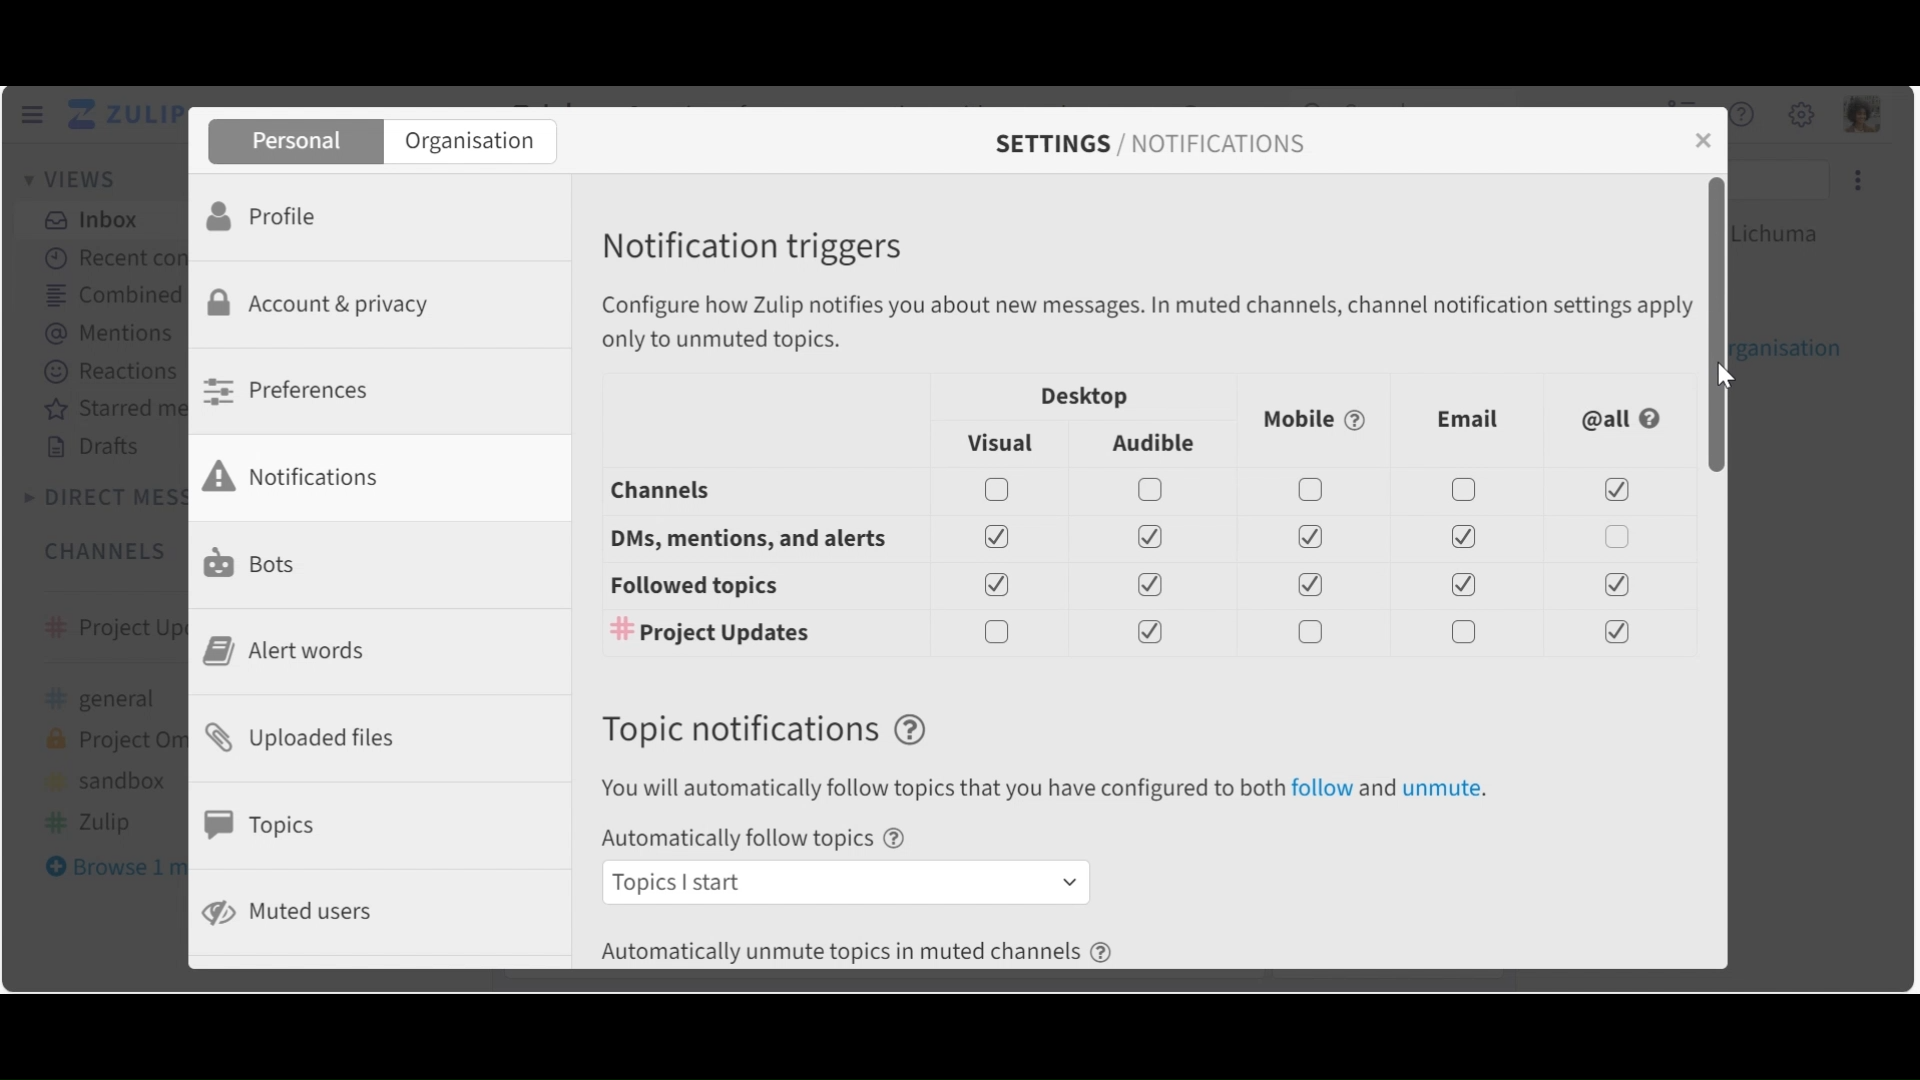  I want to click on Preferences, so click(292, 390).